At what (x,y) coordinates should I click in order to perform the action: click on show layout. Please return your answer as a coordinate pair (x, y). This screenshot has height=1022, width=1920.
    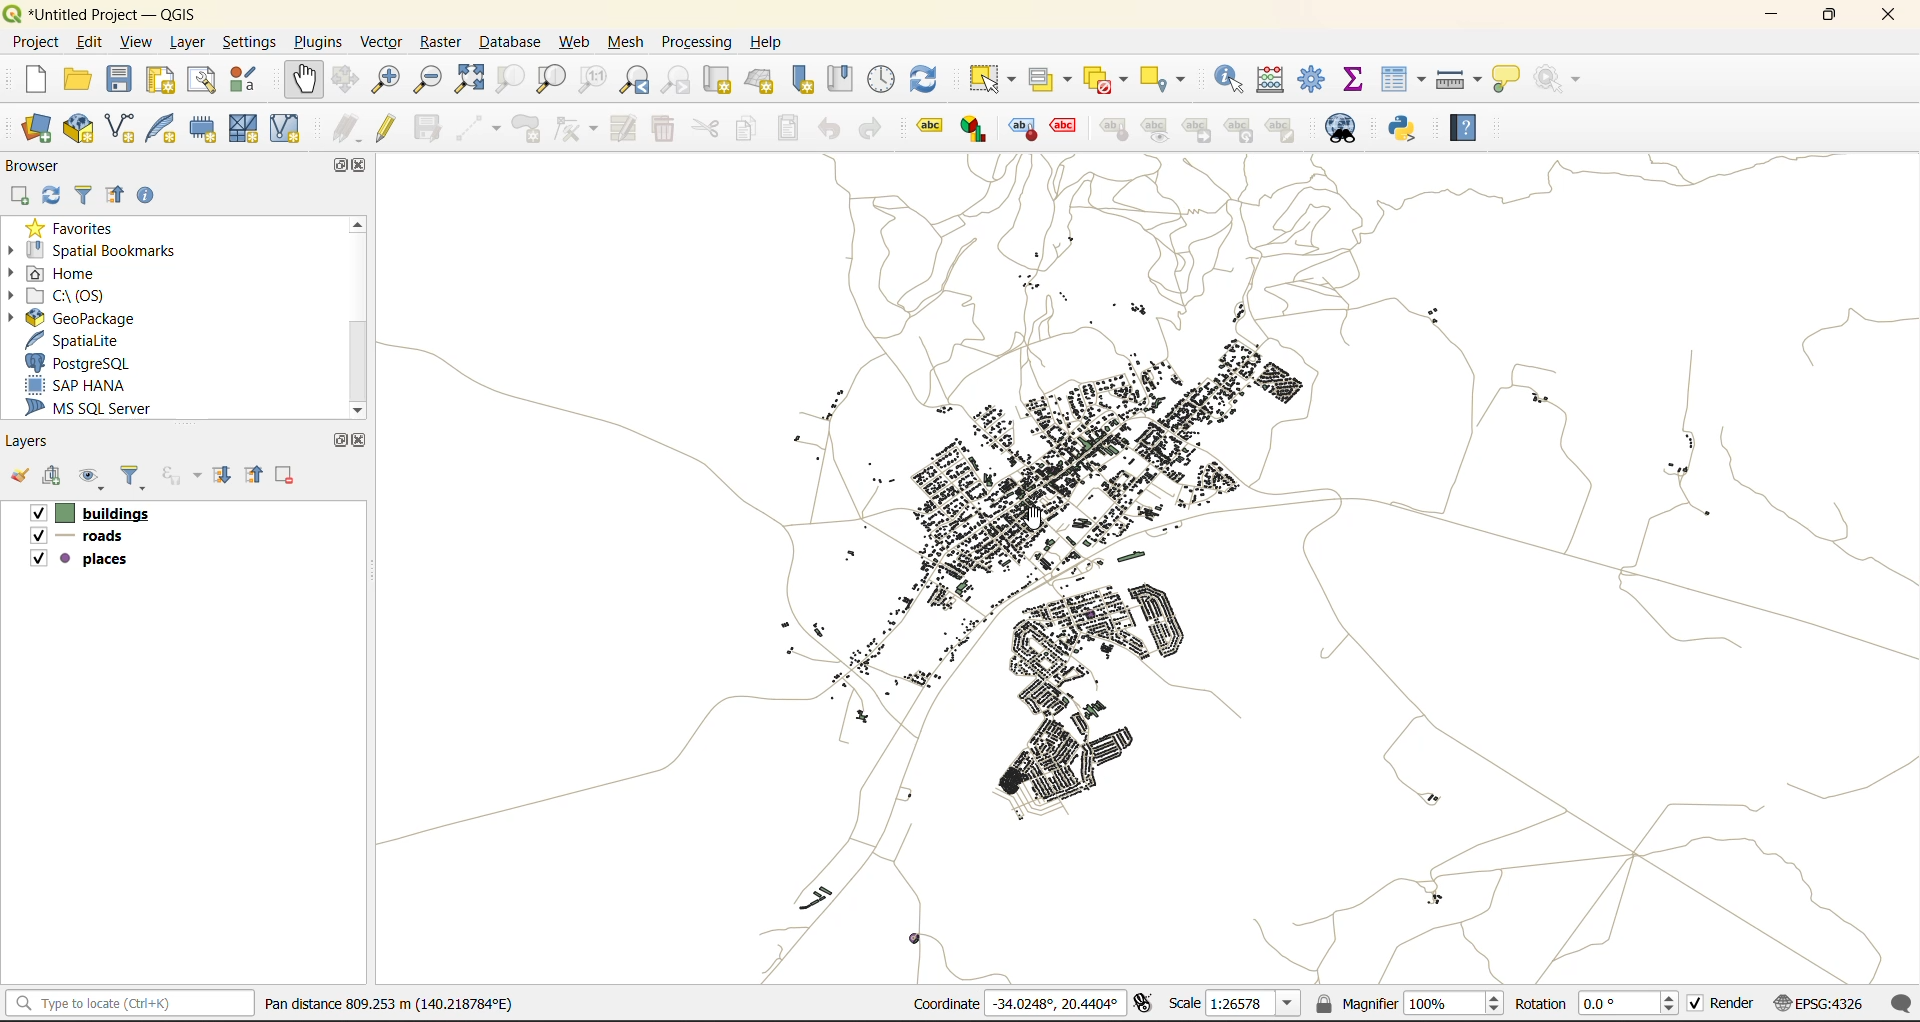
    Looking at the image, I should click on (204, 81).